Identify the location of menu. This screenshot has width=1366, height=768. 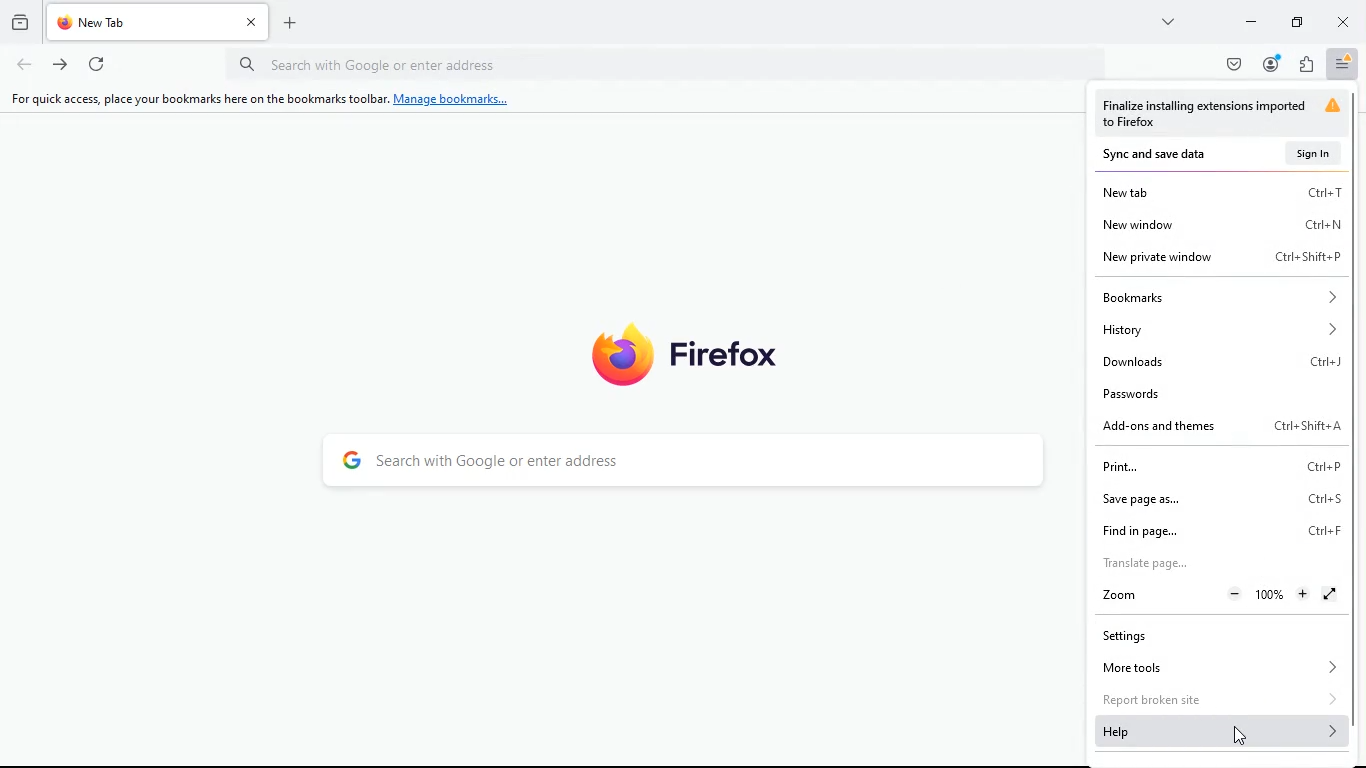
(1344, 65).